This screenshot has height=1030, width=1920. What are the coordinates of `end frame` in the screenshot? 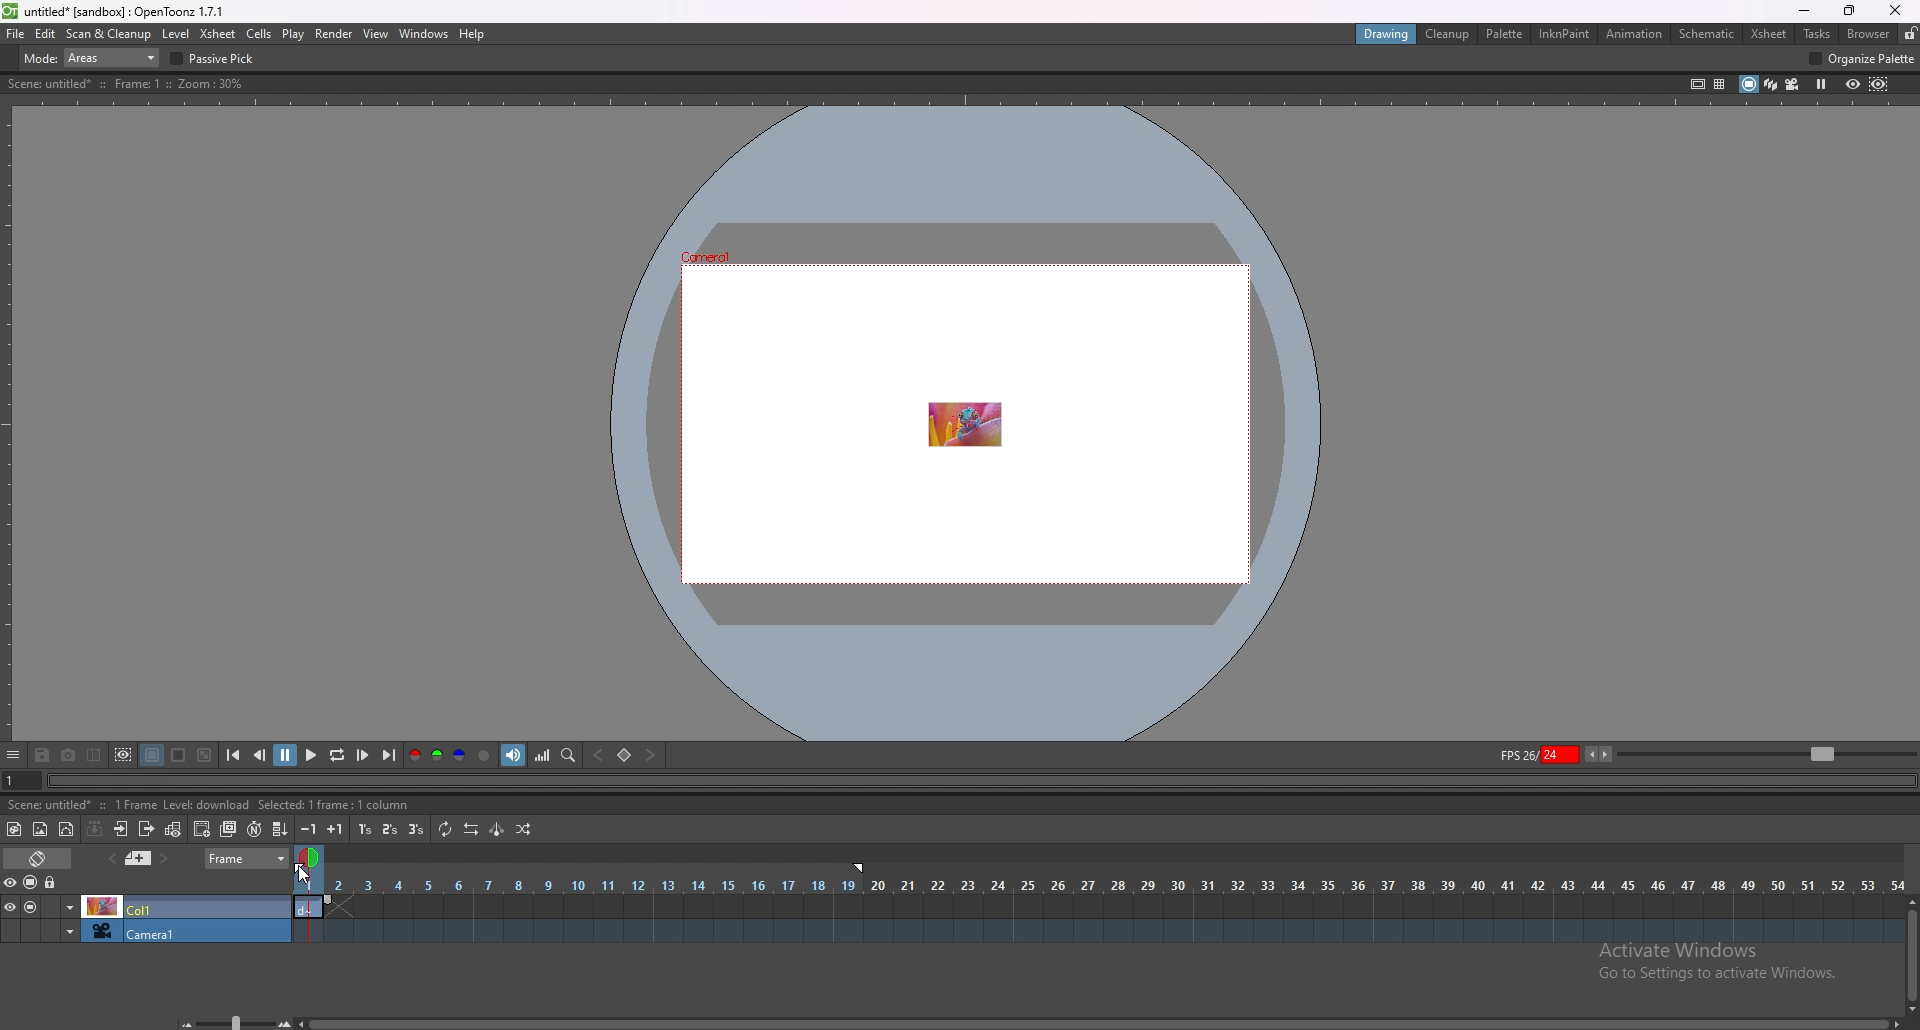 It's located at (863, 868).